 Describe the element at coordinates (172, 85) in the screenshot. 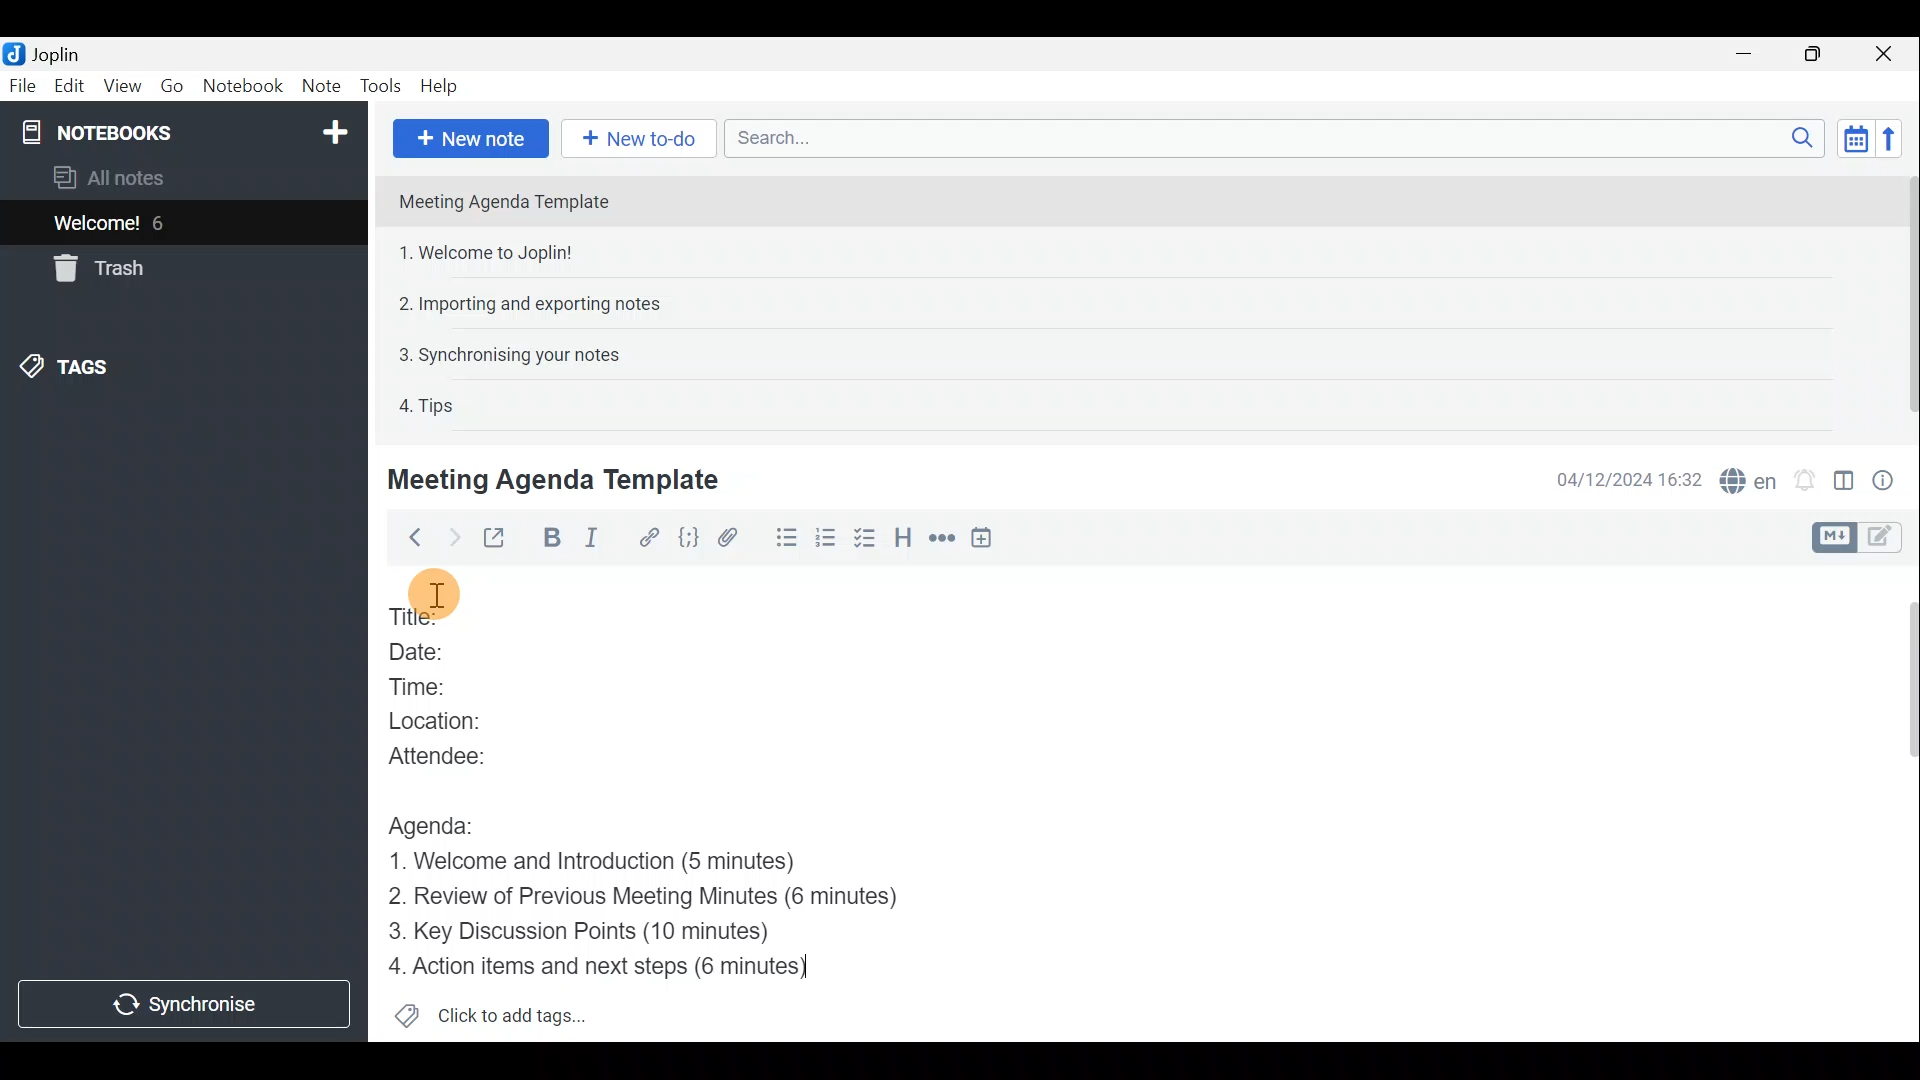

I see `Go` at that location.